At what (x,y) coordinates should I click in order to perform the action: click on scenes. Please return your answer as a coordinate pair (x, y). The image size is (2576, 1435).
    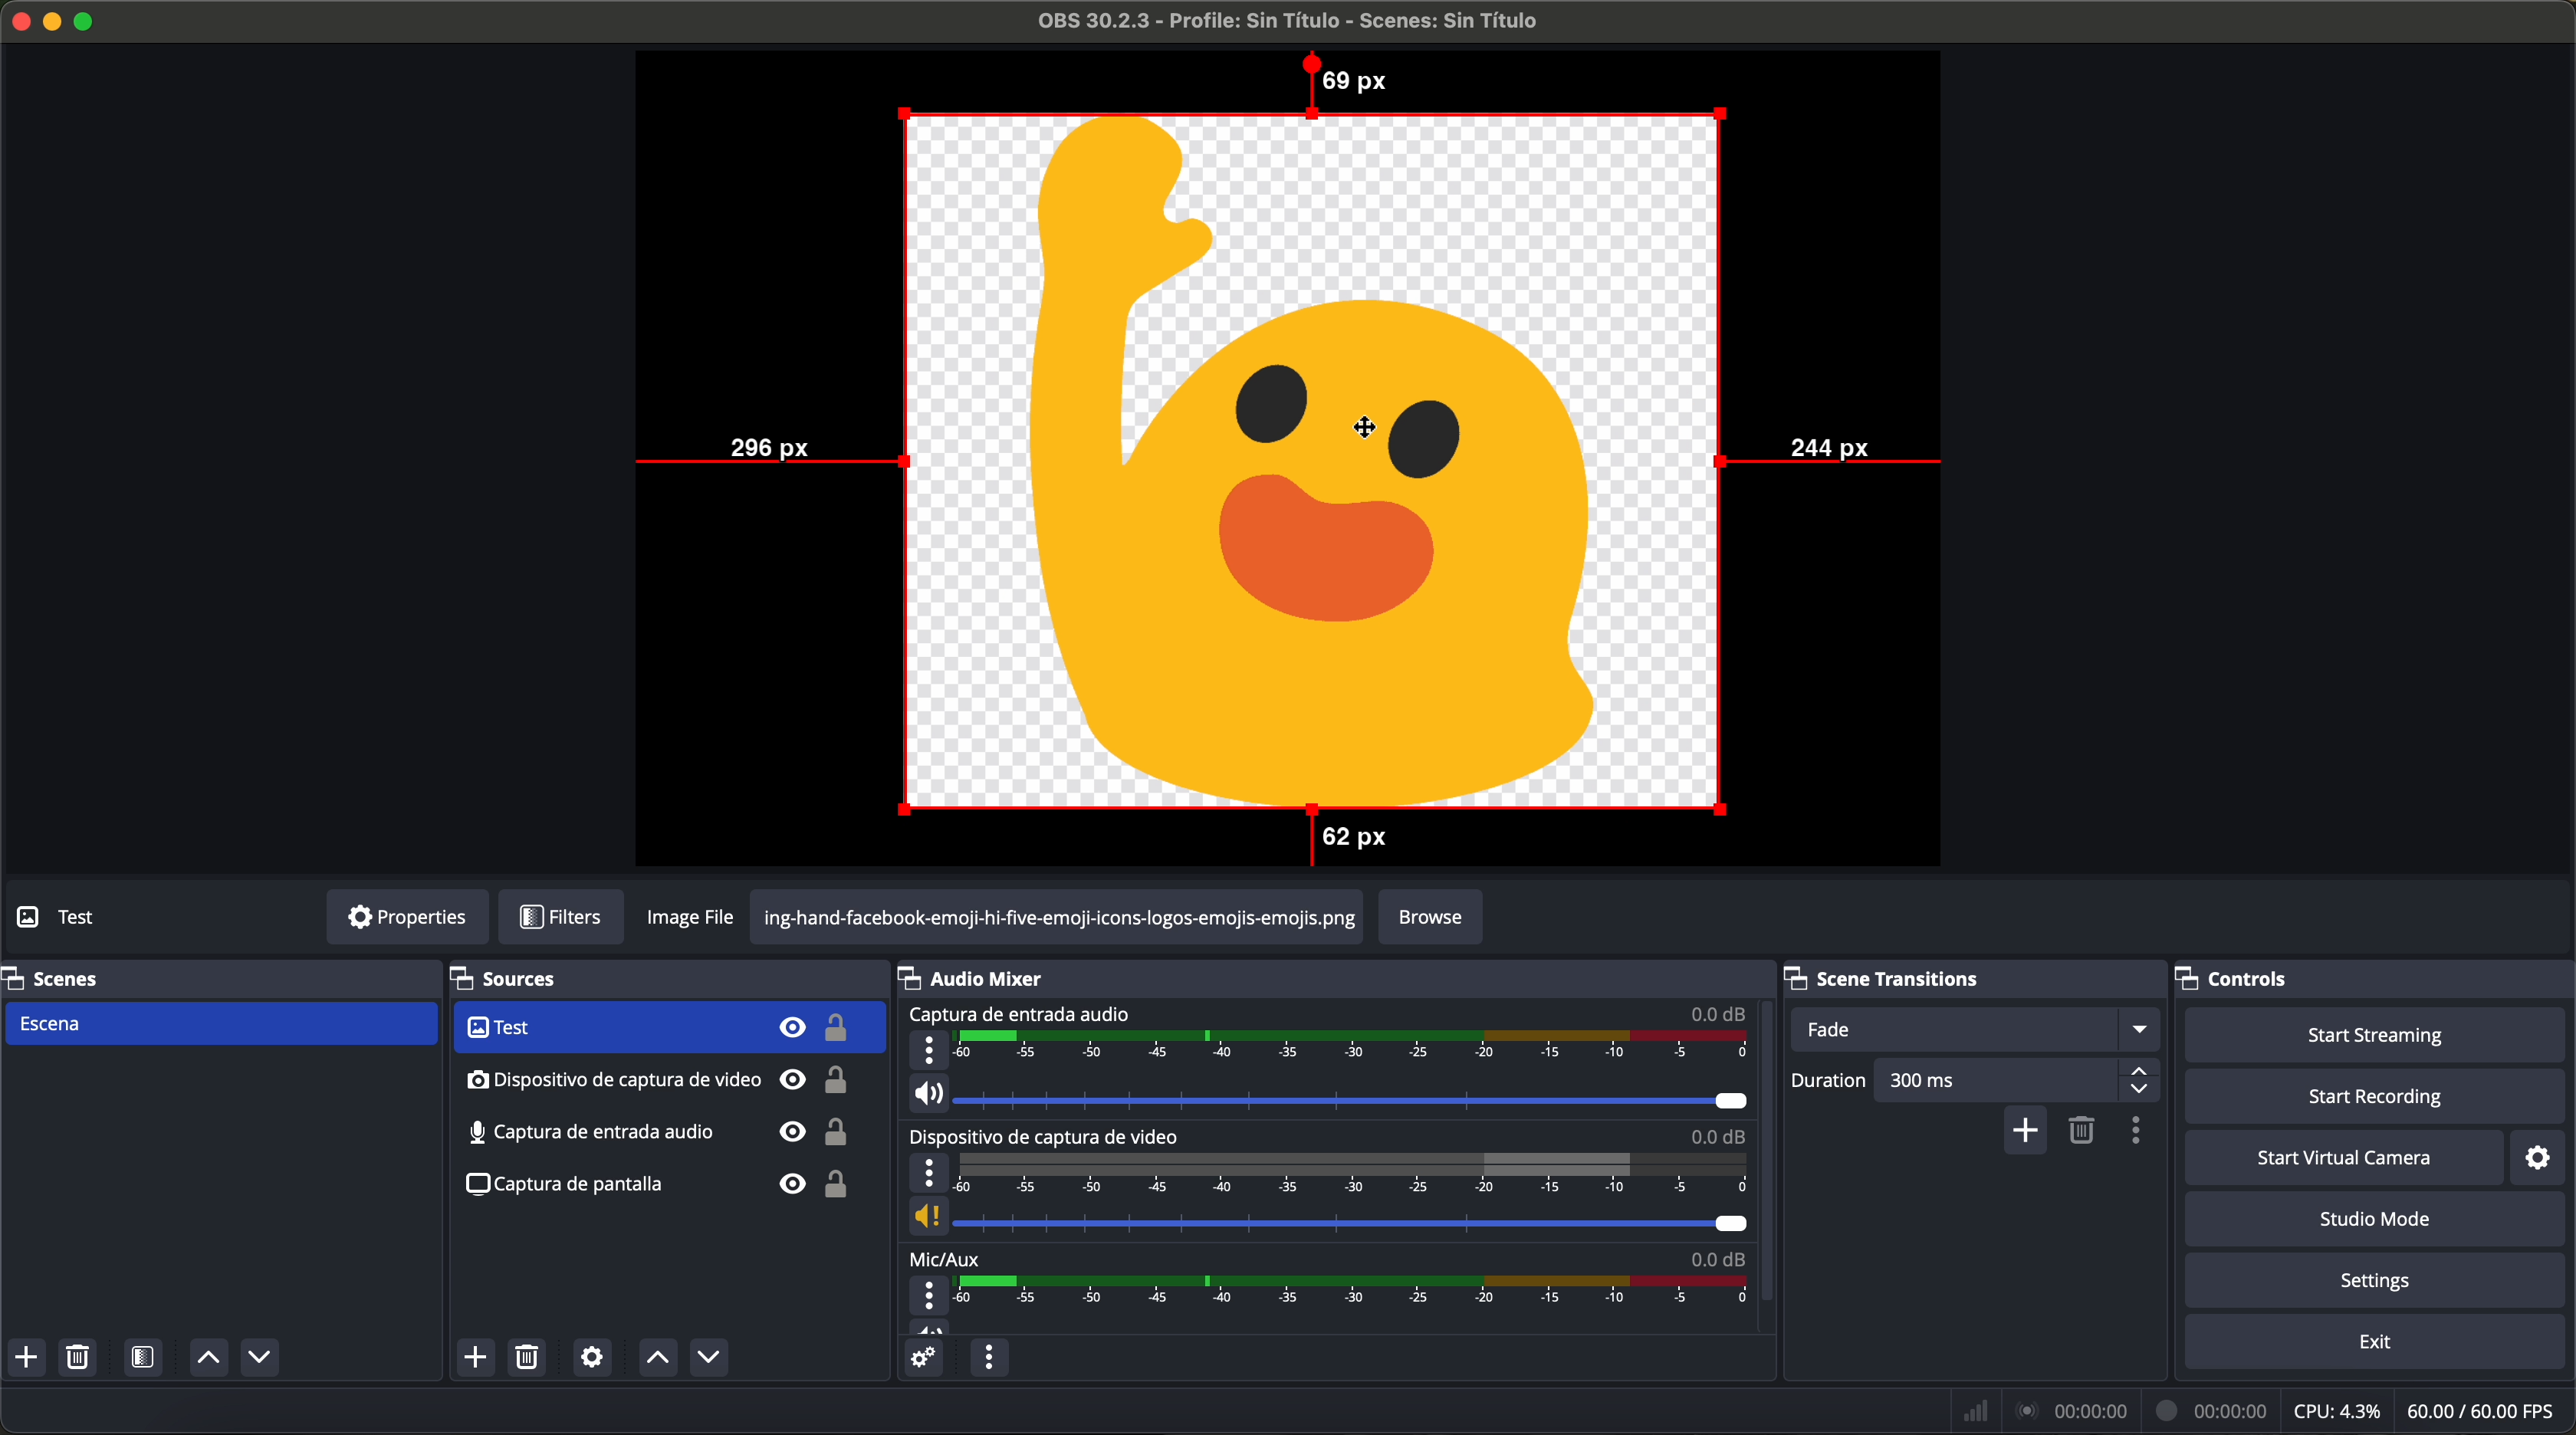
    Looking at the image, I should click on (55, 977).